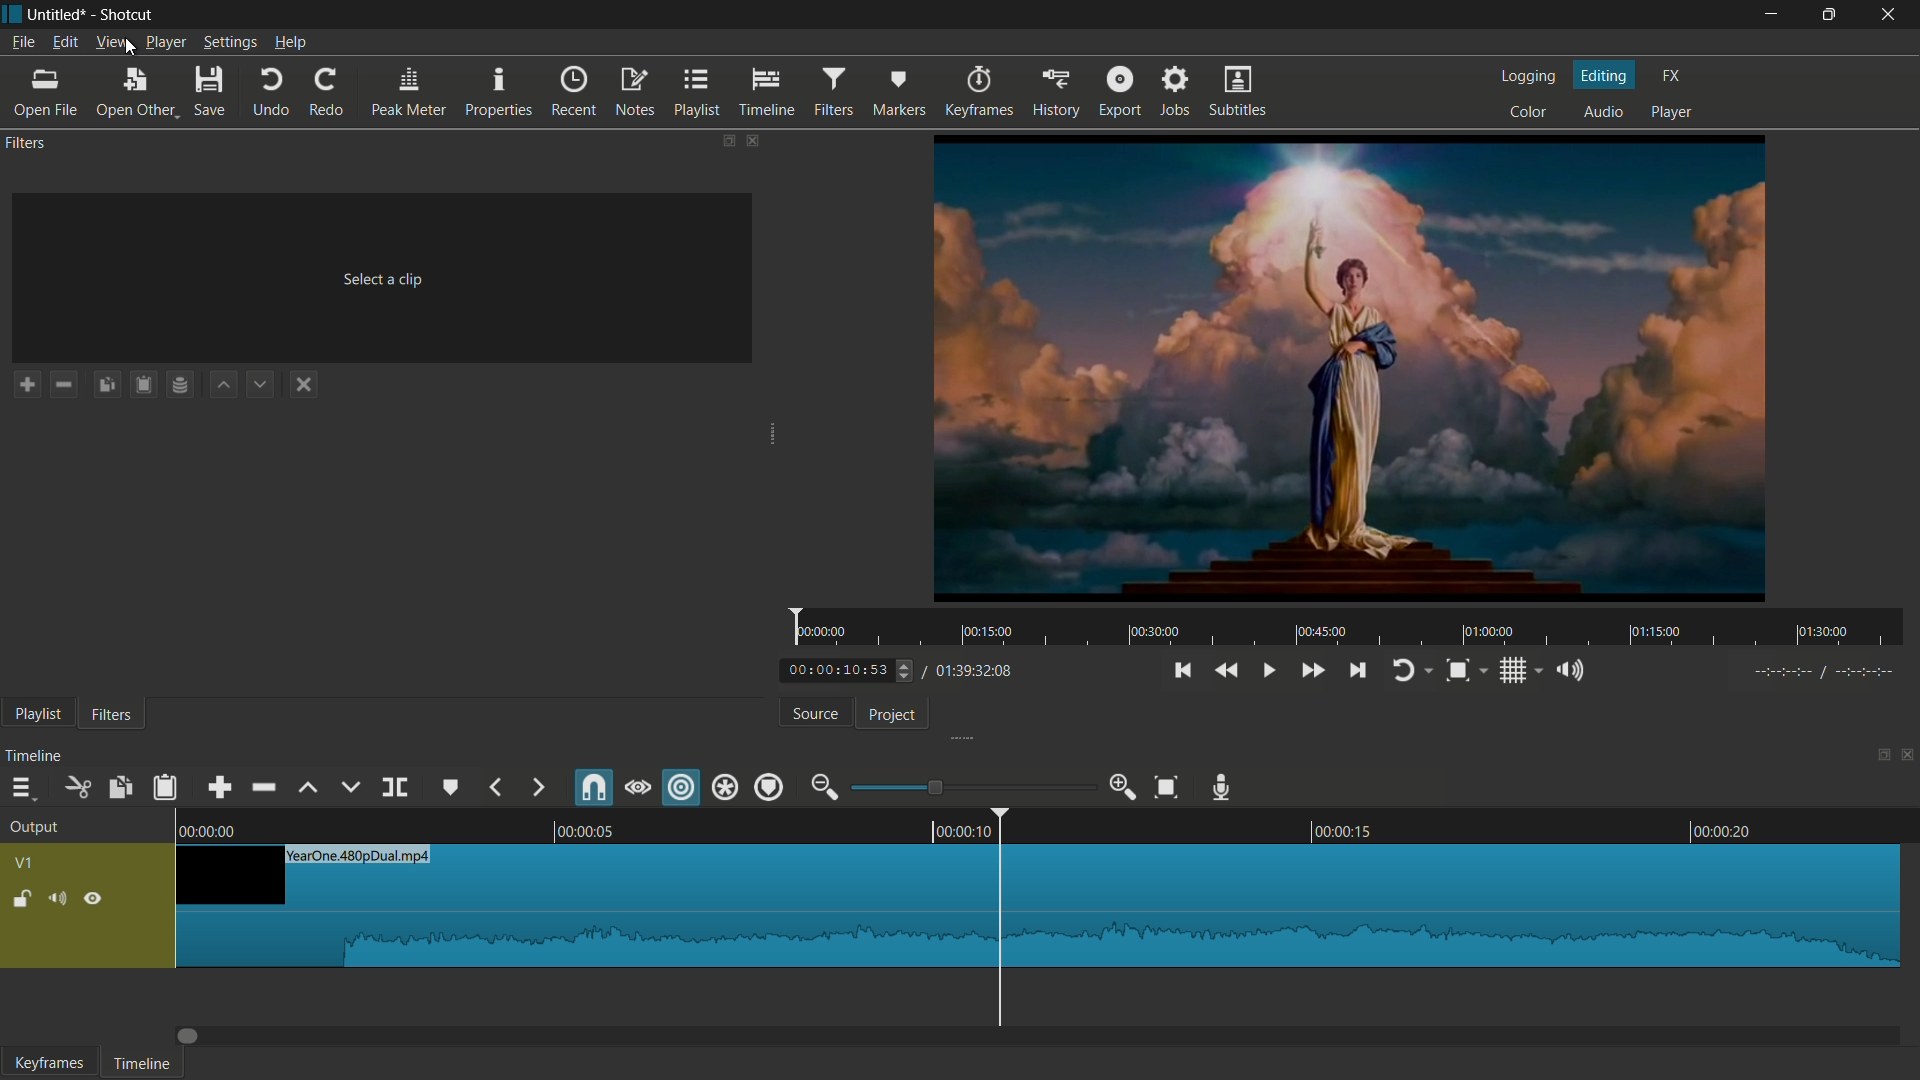 The height and width of the screenshot is (1080, 1920). What do you see at coordinates (813, 715) in the screenshot?
I see `source` at bounding box center [813, 715].